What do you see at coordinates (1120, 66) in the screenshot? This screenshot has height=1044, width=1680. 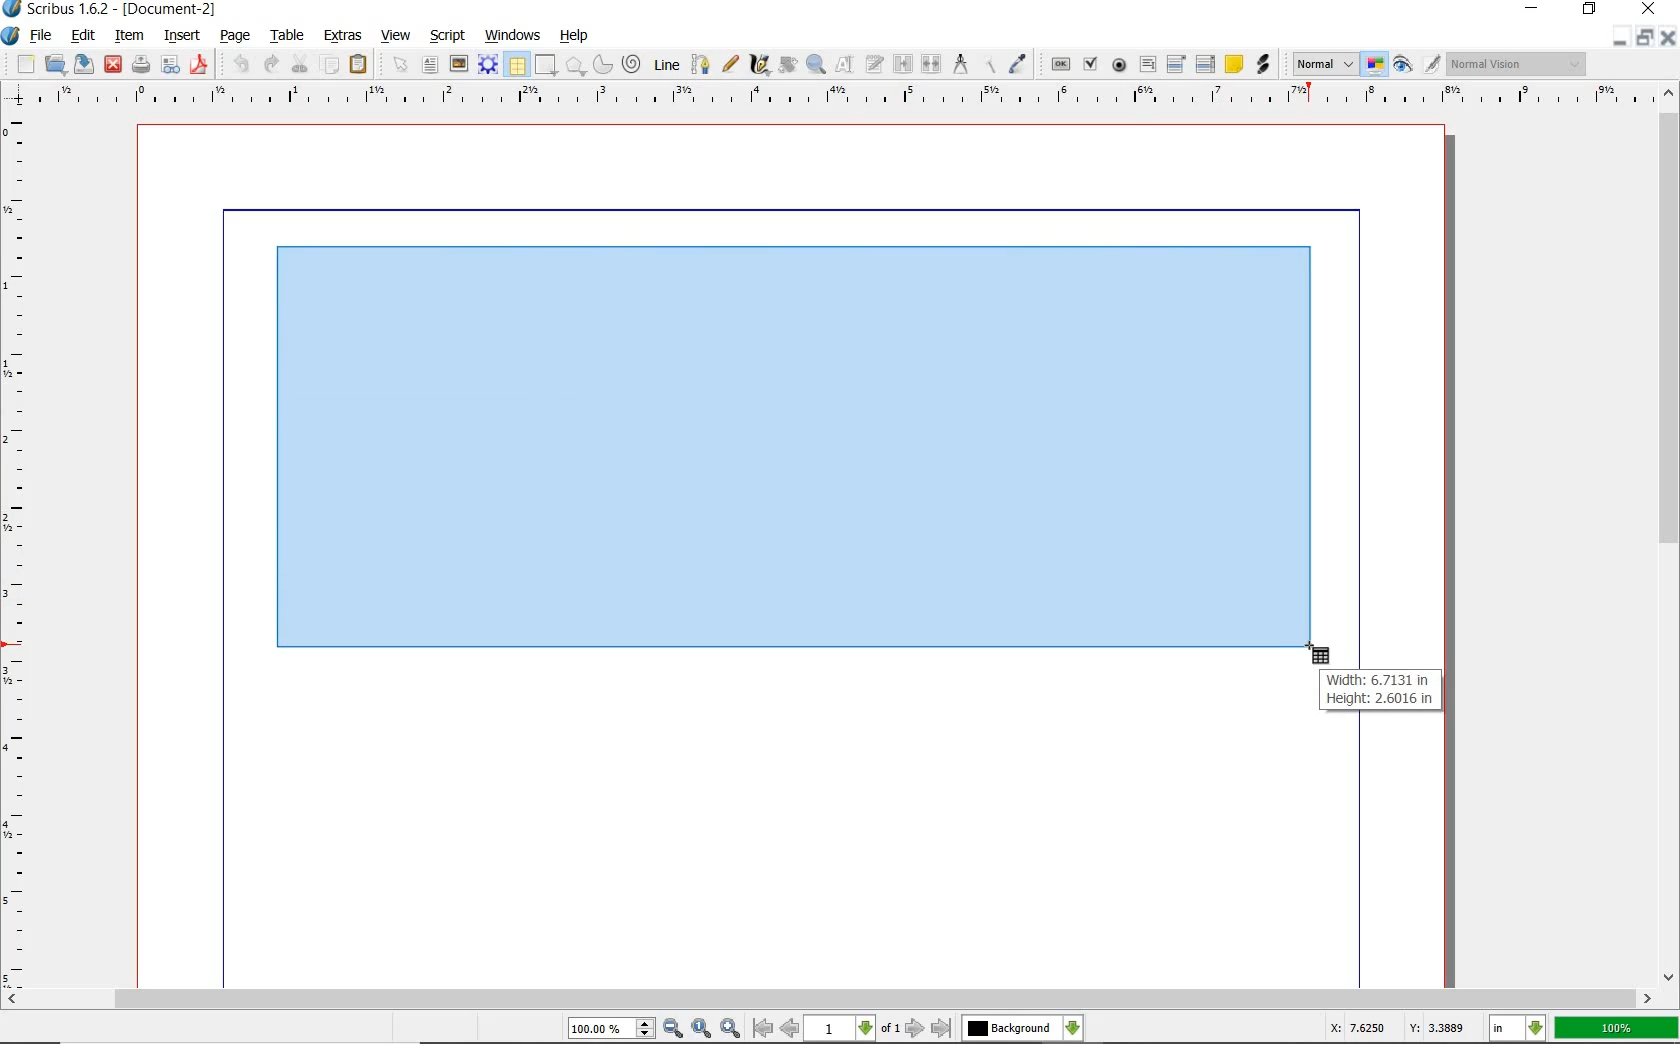 I see `pdf radio button` at bounding box center [1120, 66].